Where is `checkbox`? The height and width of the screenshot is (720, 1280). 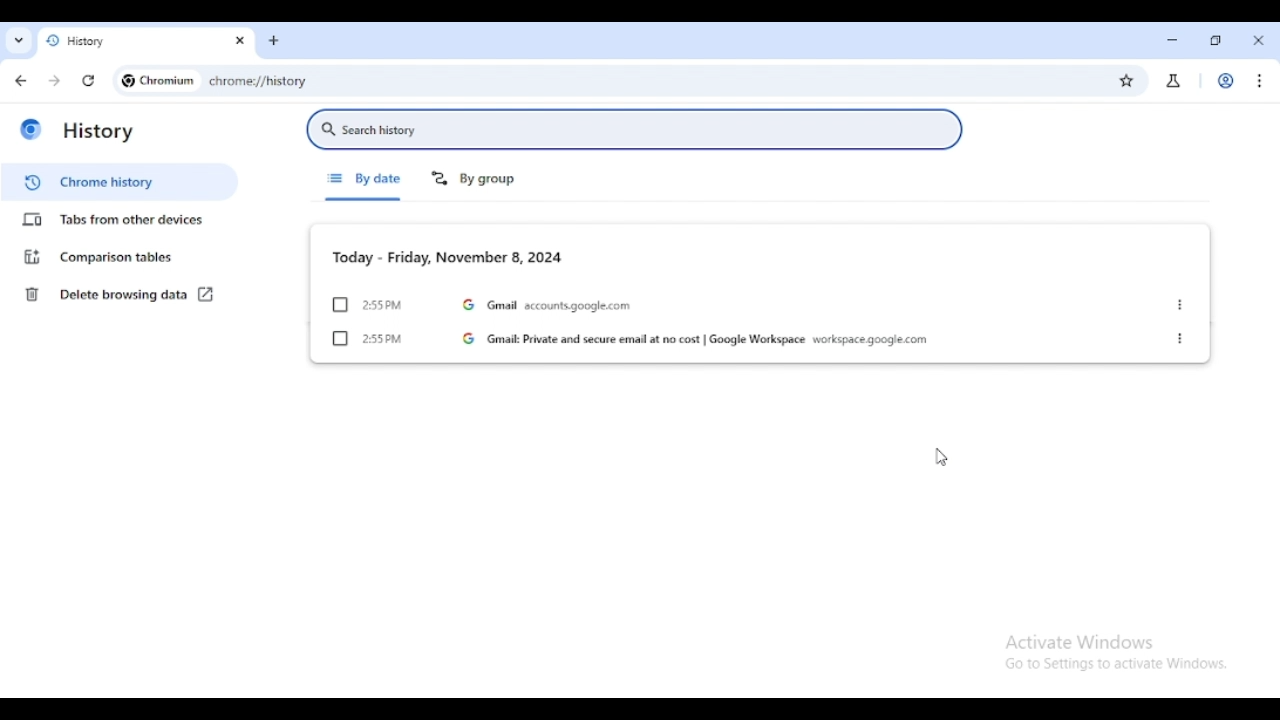 checkbox is located at coordinates (340, 305).